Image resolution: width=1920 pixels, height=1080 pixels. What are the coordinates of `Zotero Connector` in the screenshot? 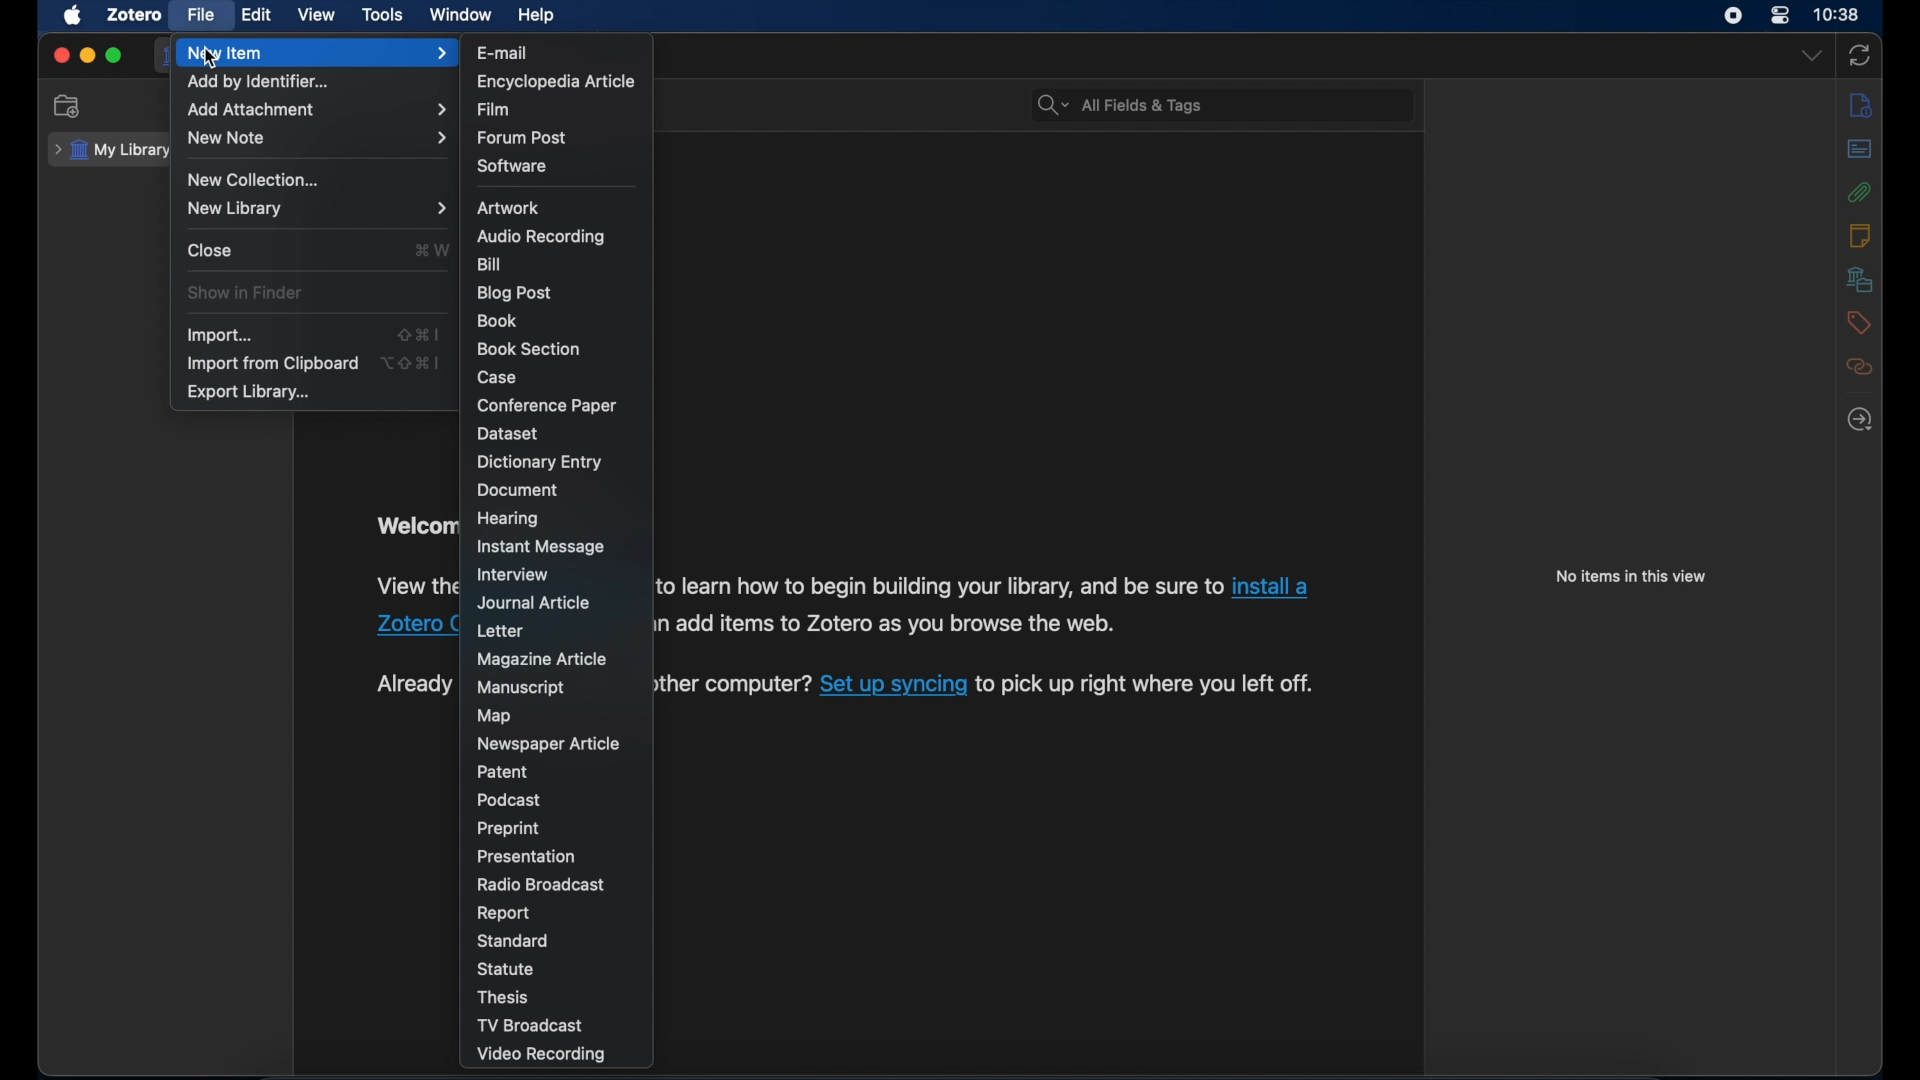 It's located at (416, 626).